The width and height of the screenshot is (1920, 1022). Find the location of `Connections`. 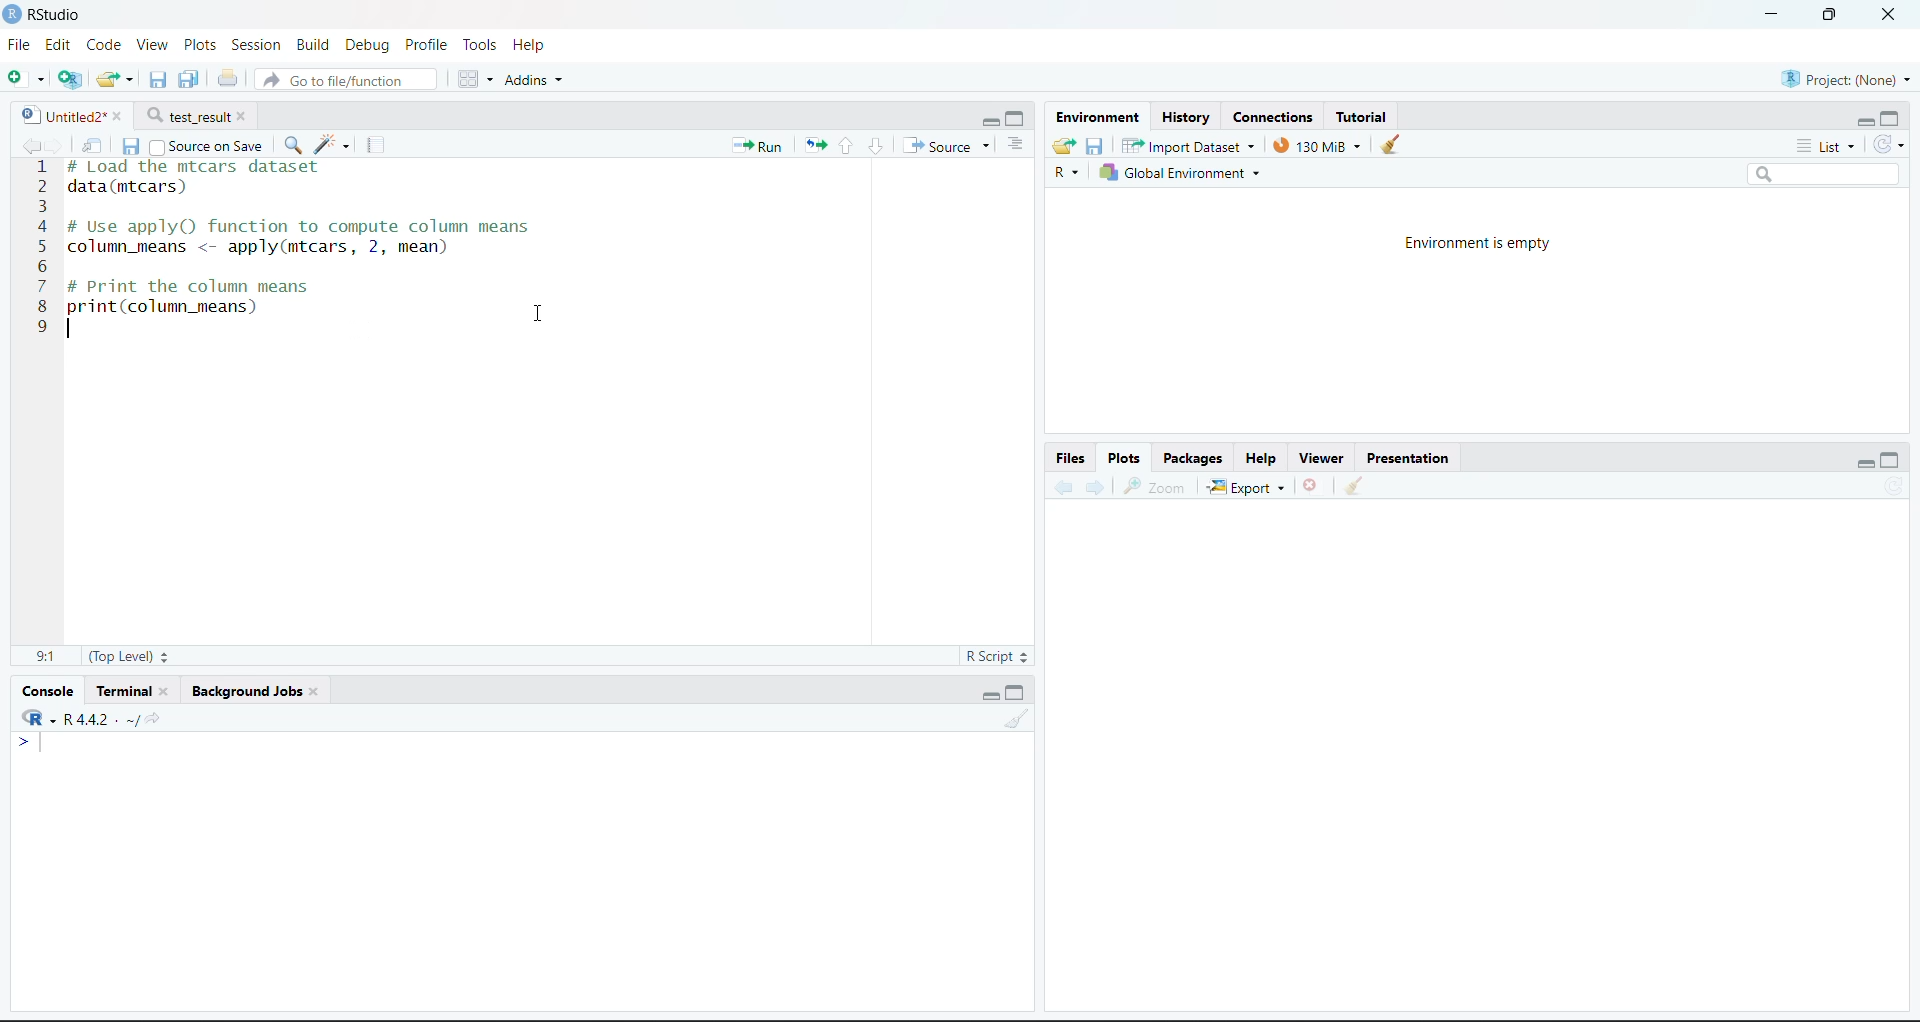

Connections is located at coordinates (1275, 117).